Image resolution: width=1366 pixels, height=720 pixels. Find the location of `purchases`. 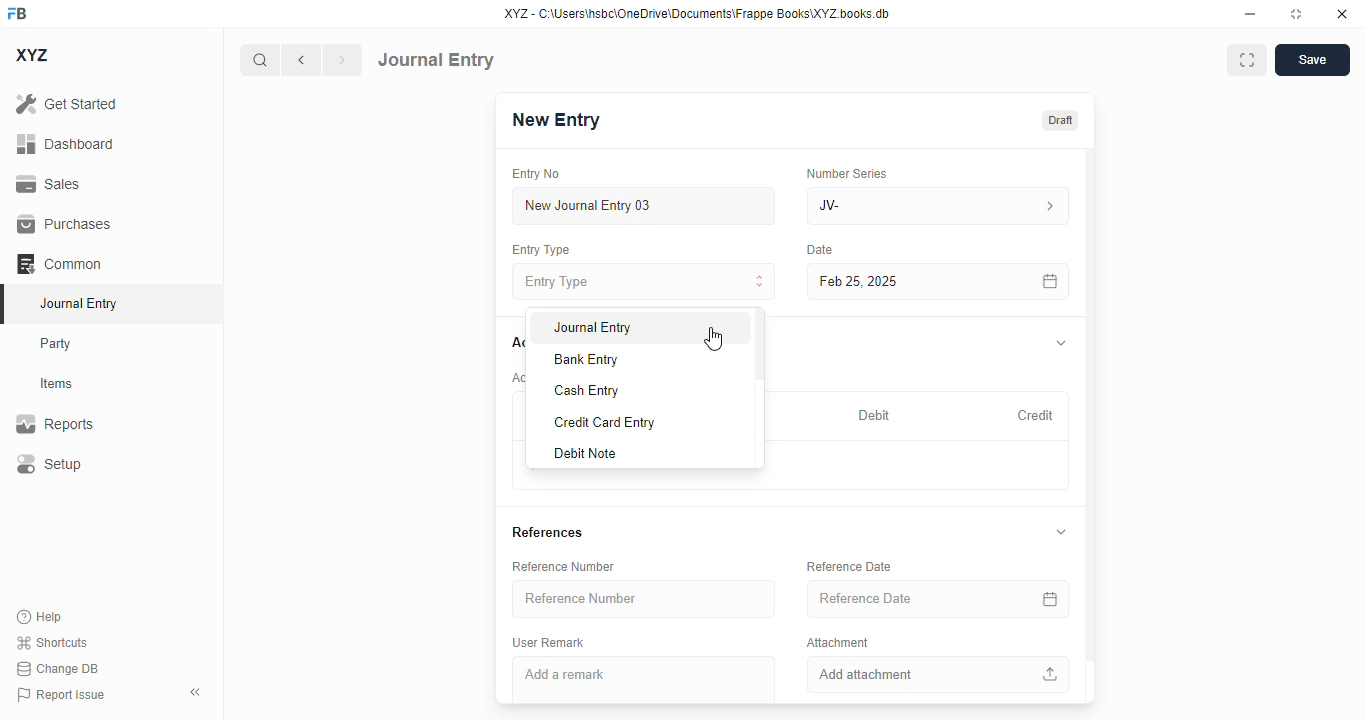

purchases is located at coordinates (65, 224).